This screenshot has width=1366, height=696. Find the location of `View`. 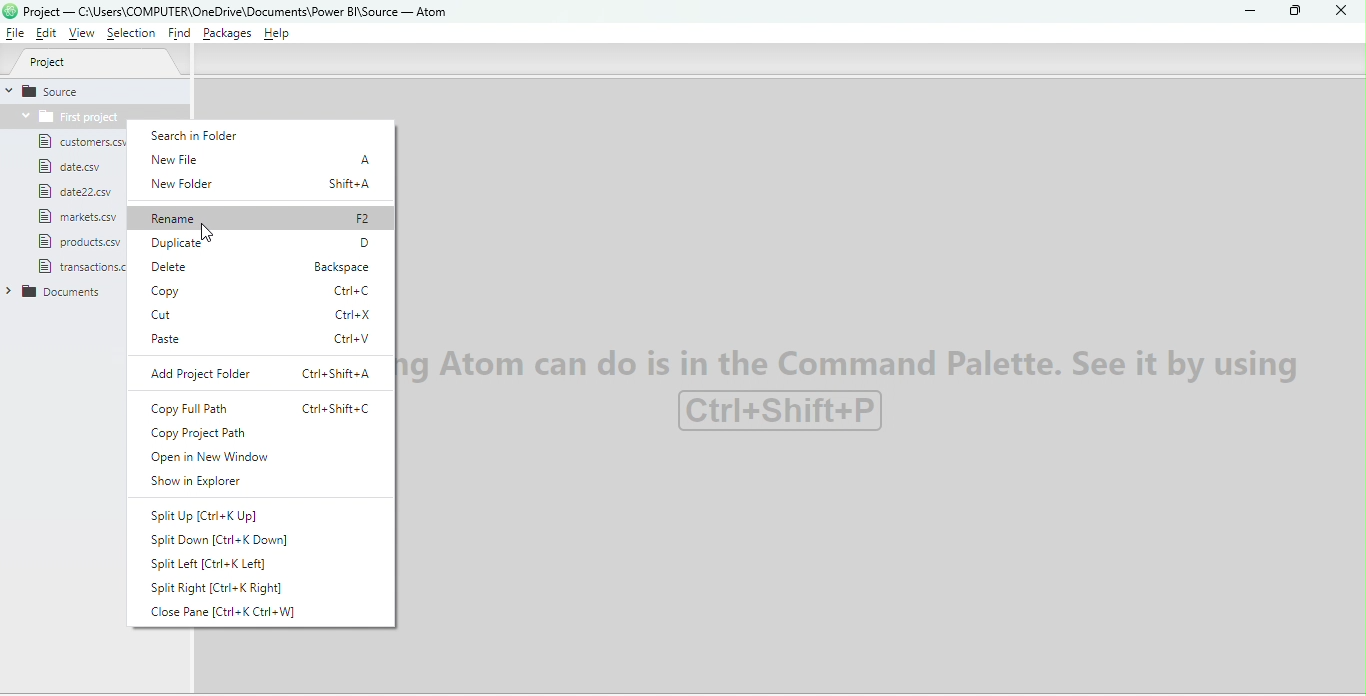

View is located at coordinates (83, 34).